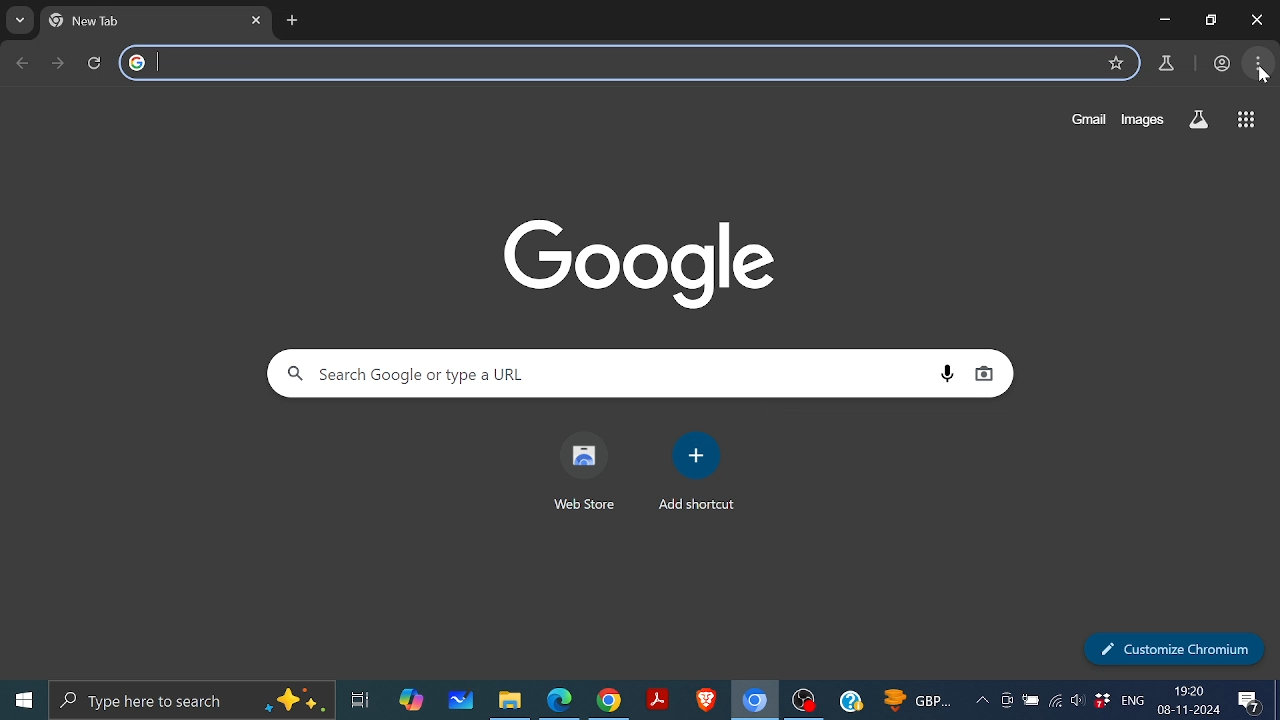 The image size is (1280, 720). What do you see at coordinates (1088, 119) in the screenshot?
I see `Gmail` at bounding box center [1088, 119].